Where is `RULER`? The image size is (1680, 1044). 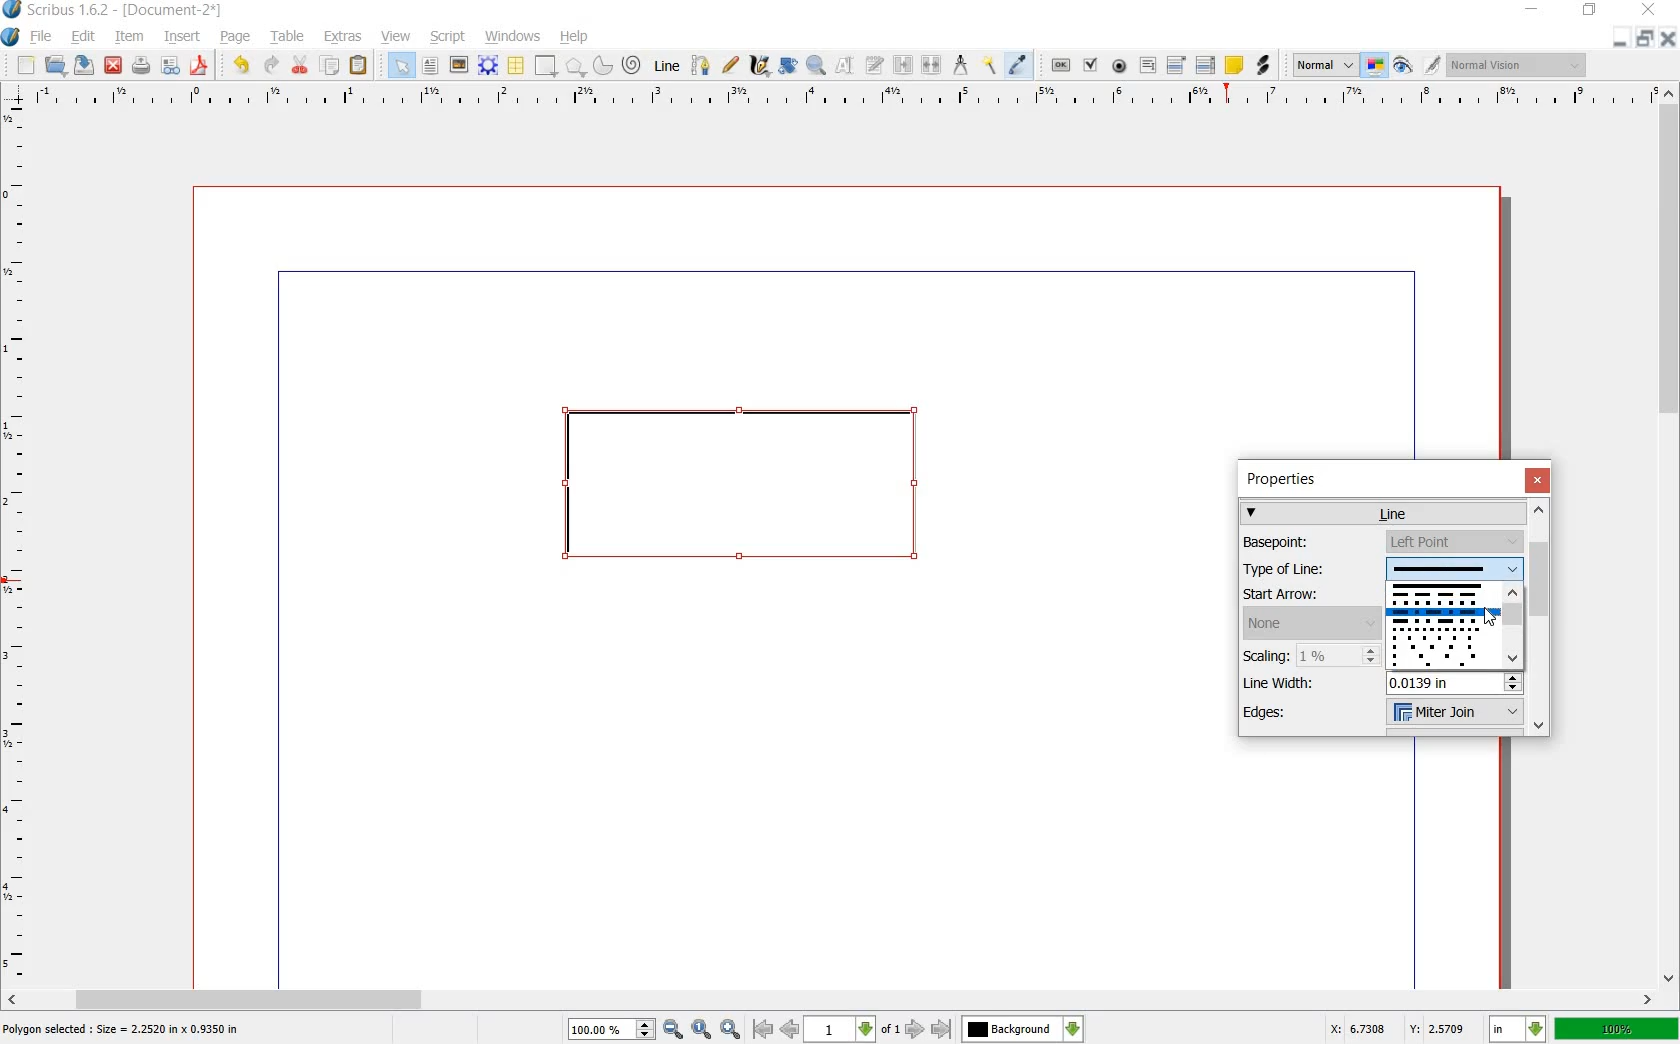
RULER is located at coordinates (842, 98).